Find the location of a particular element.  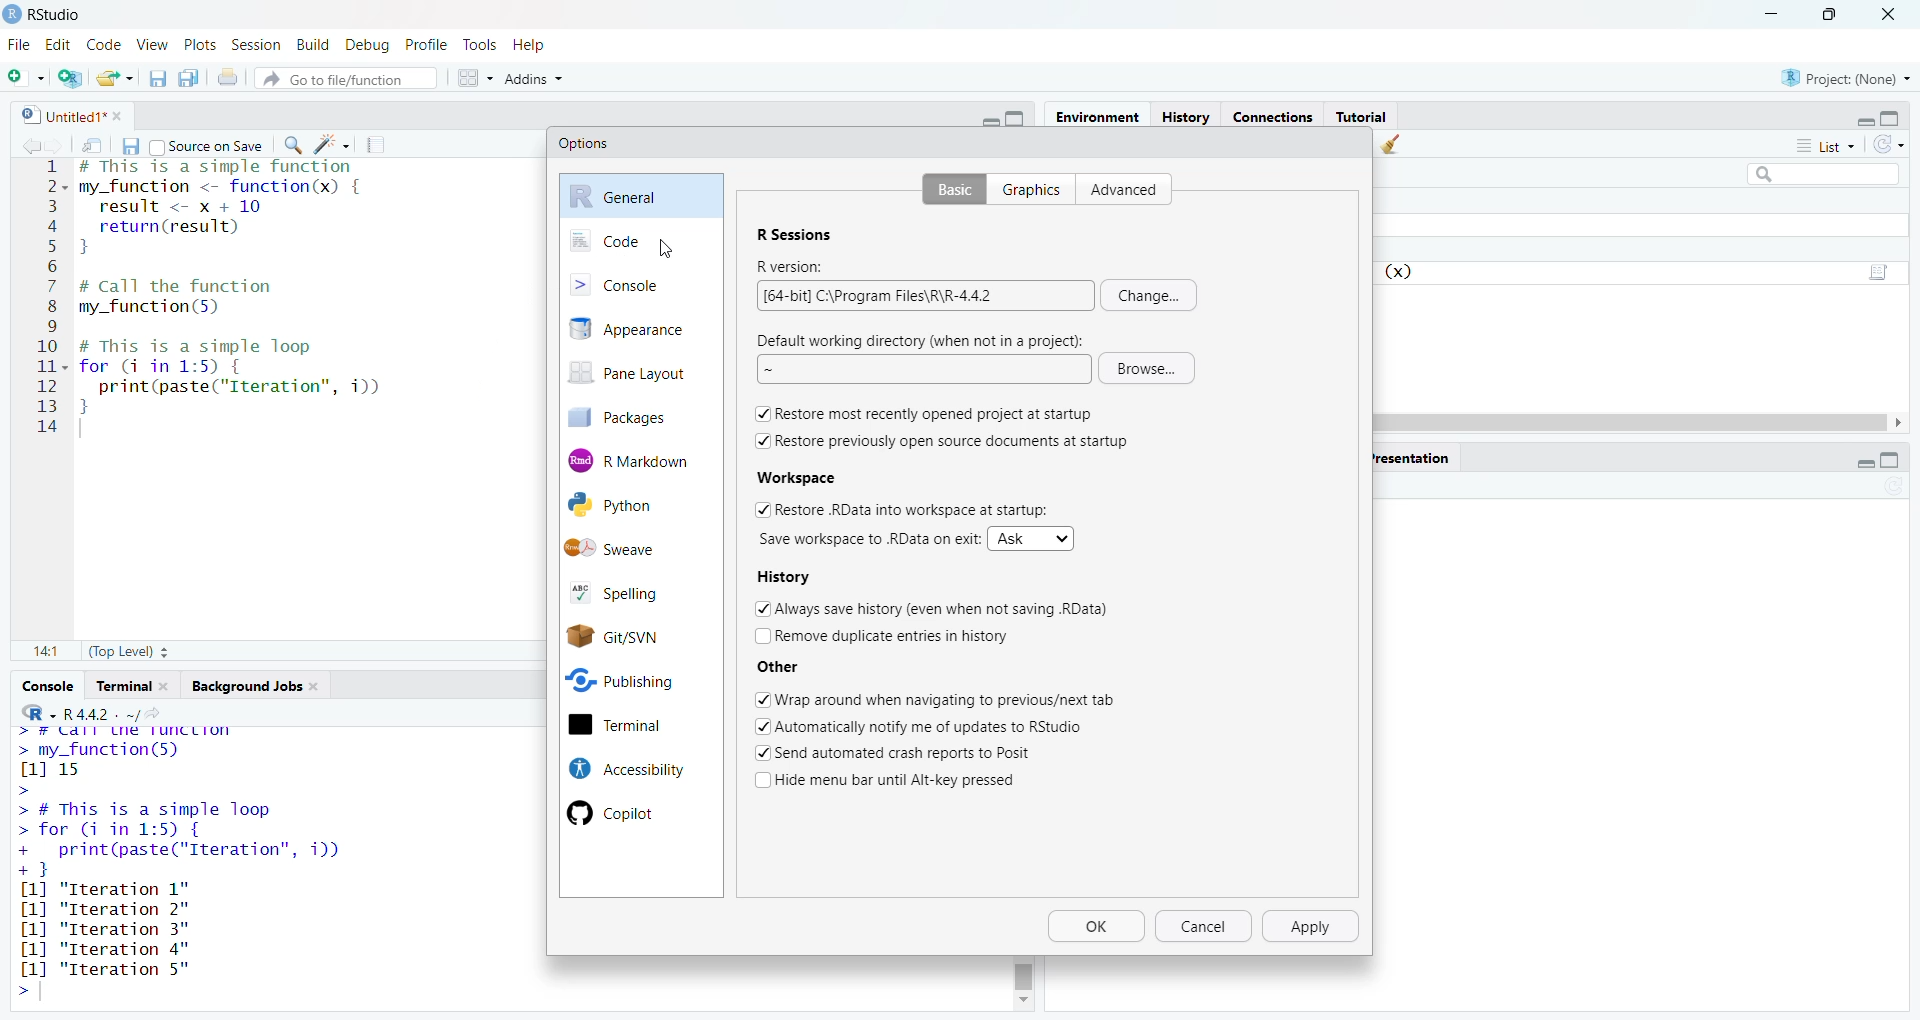

edit is located at coordinates (59, 44).